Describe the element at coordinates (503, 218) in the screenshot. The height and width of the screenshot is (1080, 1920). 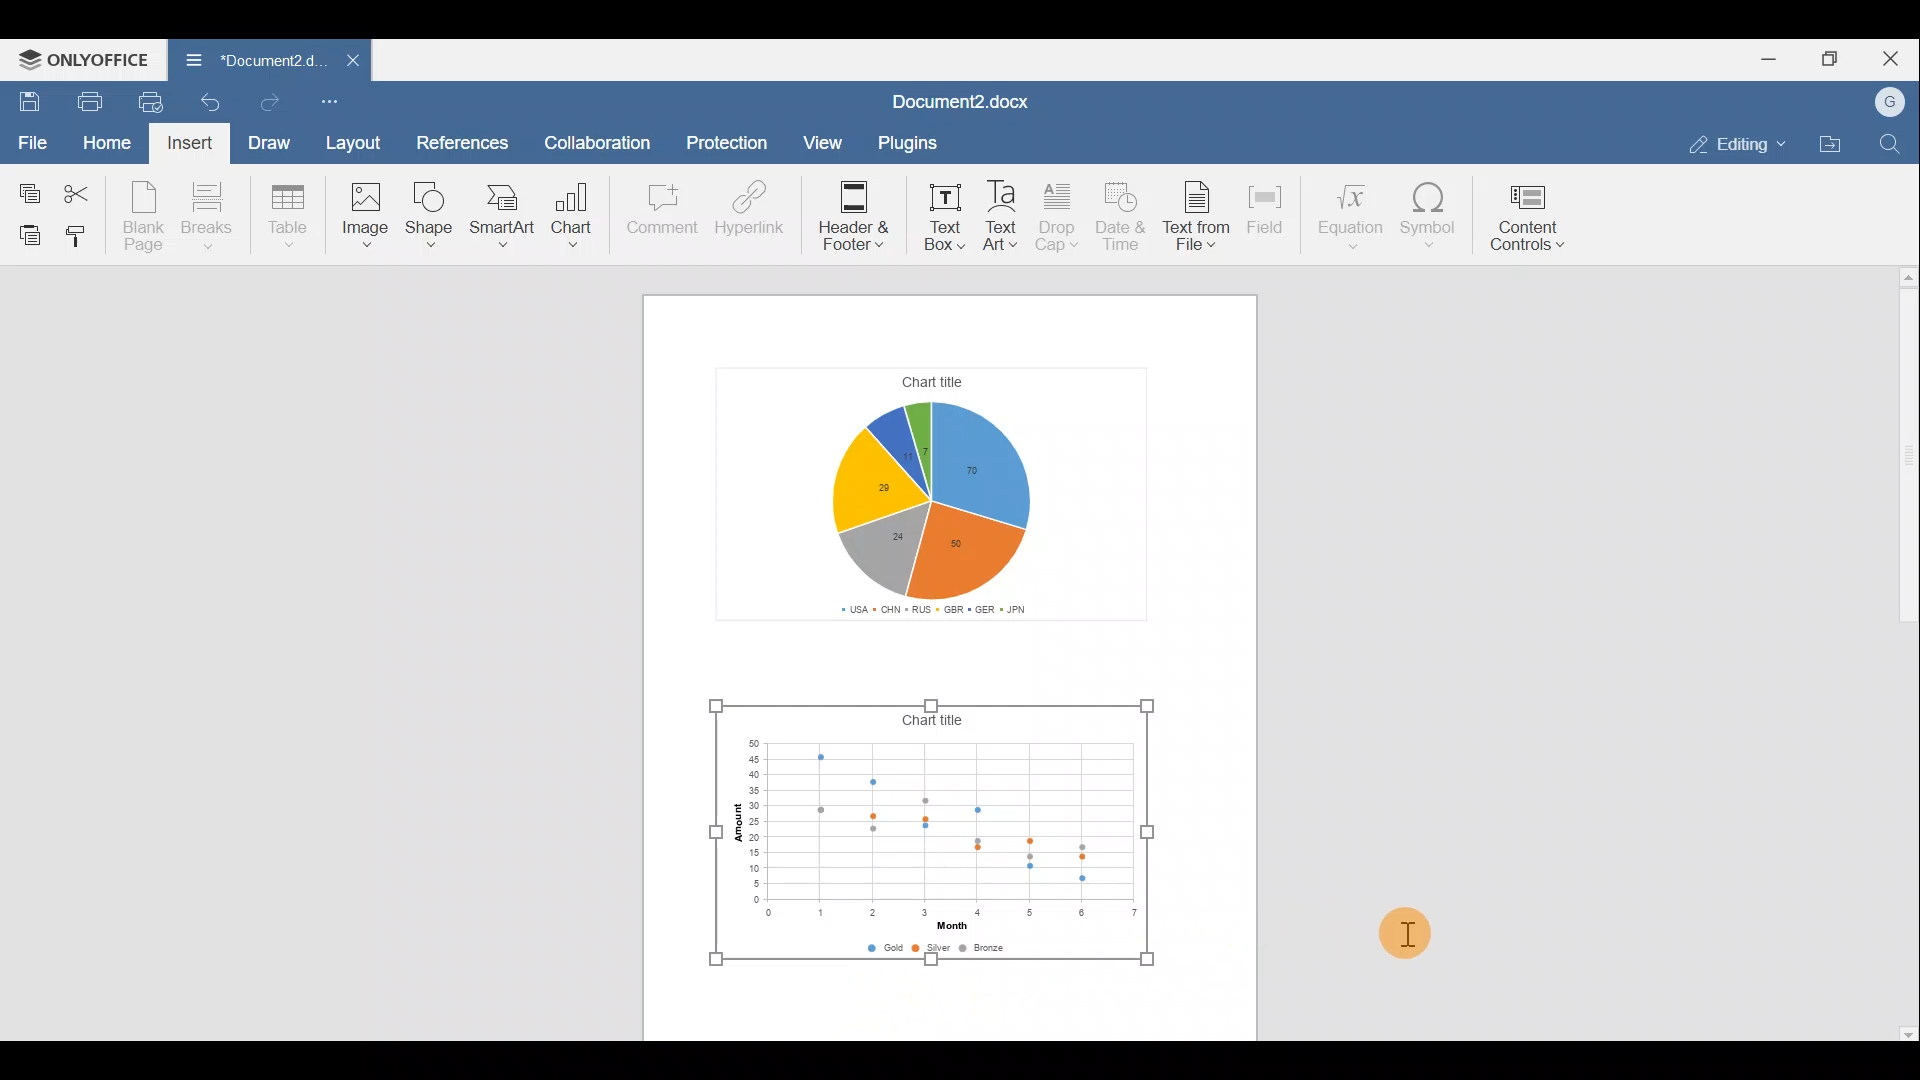
I see `SmartArt` at that location.